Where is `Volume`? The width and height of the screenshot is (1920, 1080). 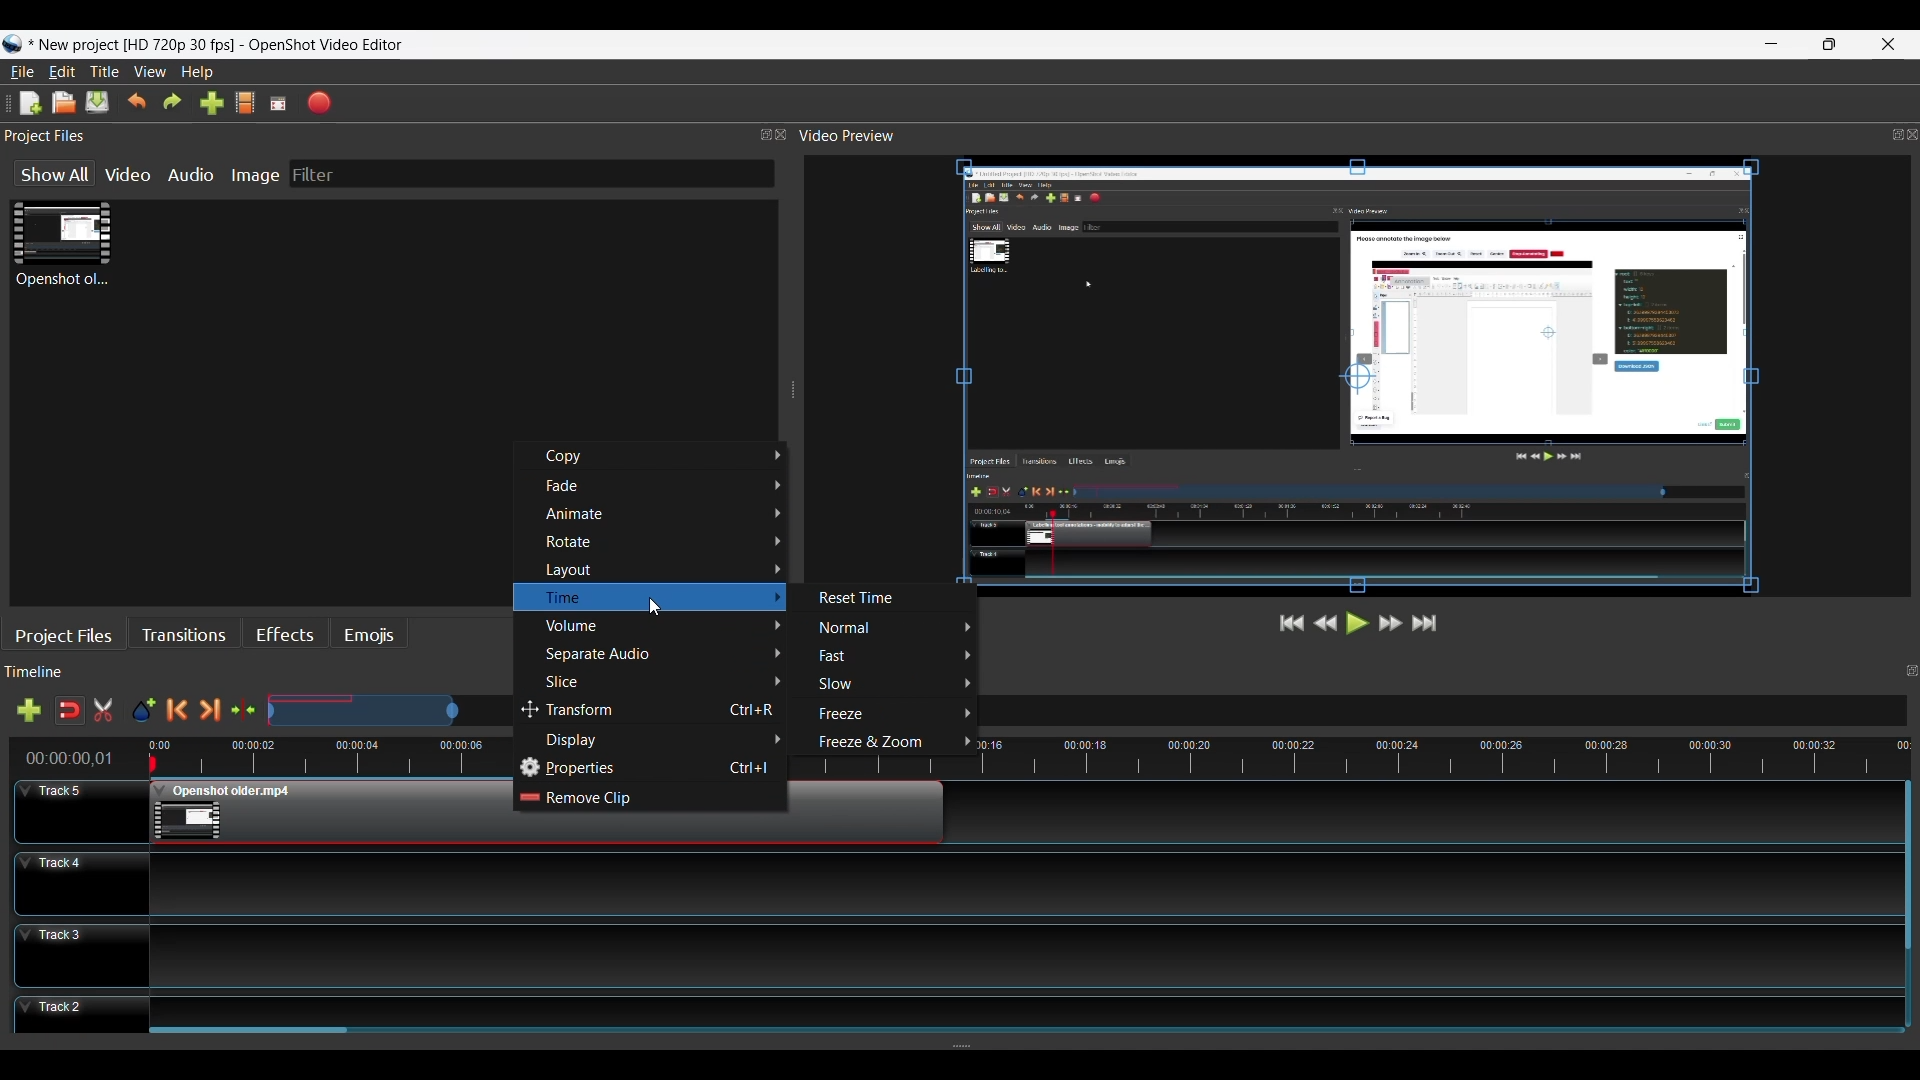
Volume is located at coordinates (661, 627).